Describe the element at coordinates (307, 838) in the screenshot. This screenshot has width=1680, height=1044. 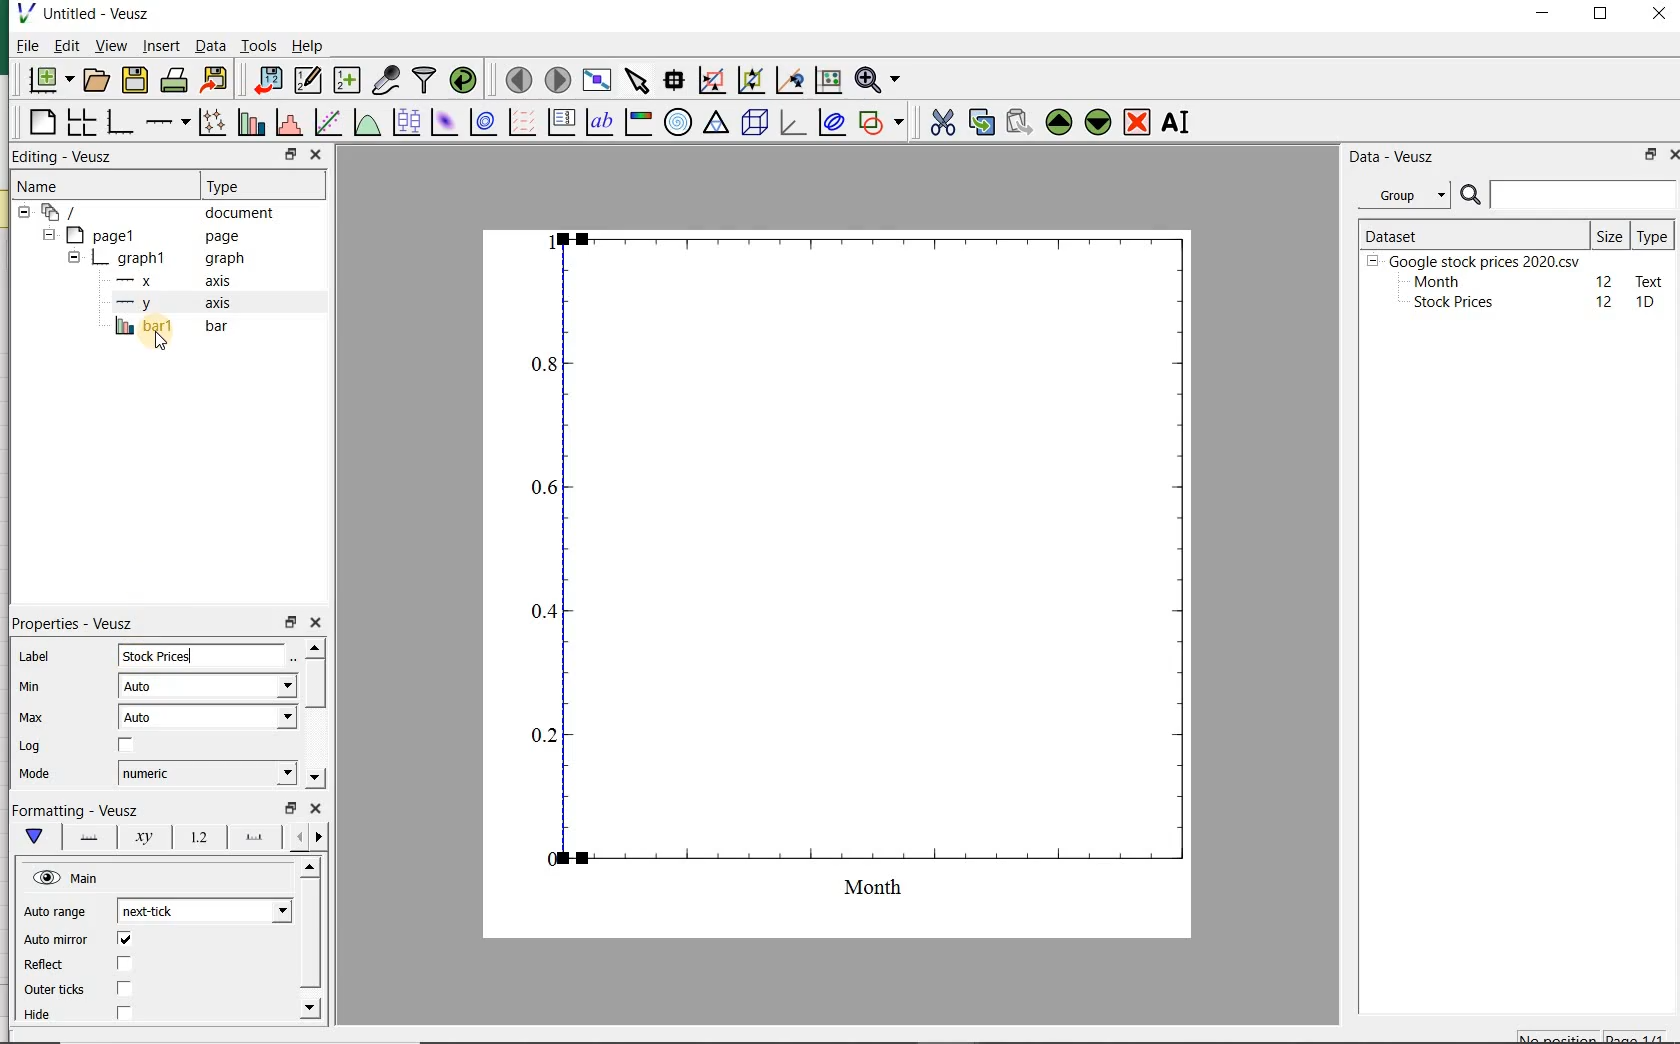
I see `minor ticks` at that location.